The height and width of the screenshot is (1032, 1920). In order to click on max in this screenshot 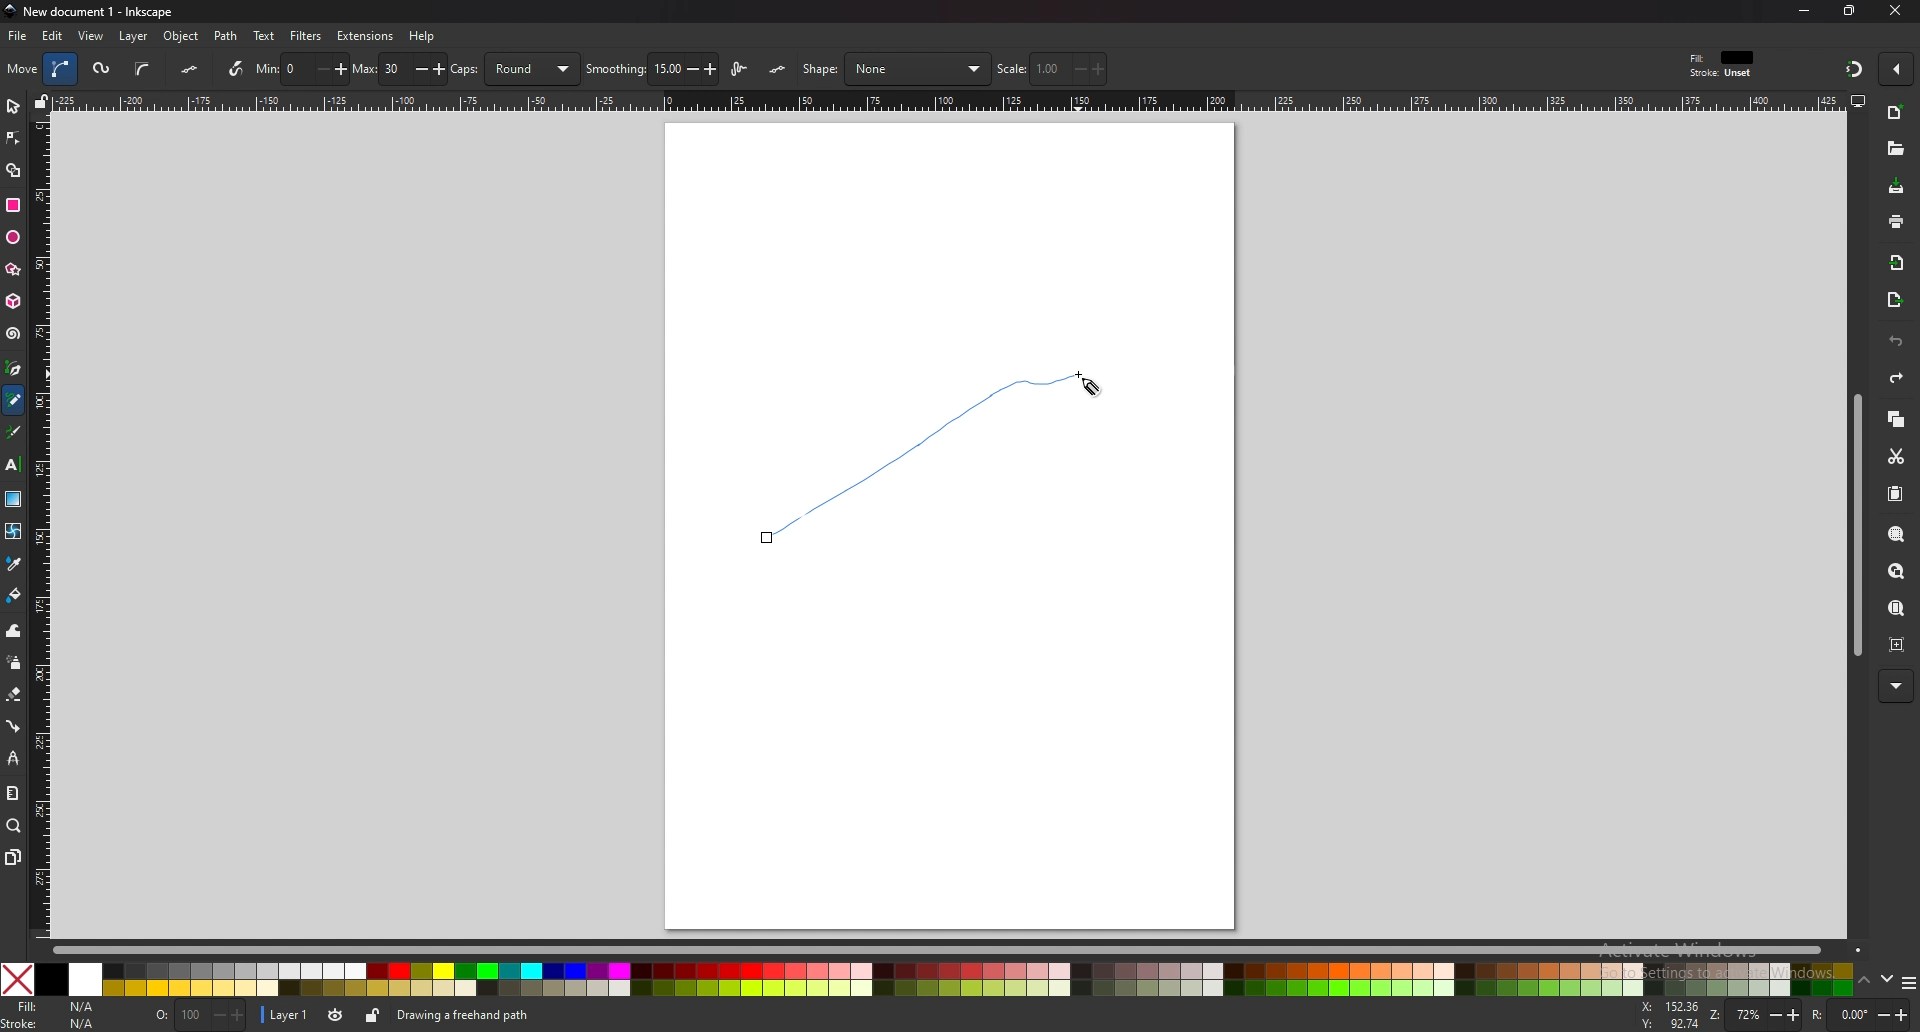, I will do `click(399, 67)`.